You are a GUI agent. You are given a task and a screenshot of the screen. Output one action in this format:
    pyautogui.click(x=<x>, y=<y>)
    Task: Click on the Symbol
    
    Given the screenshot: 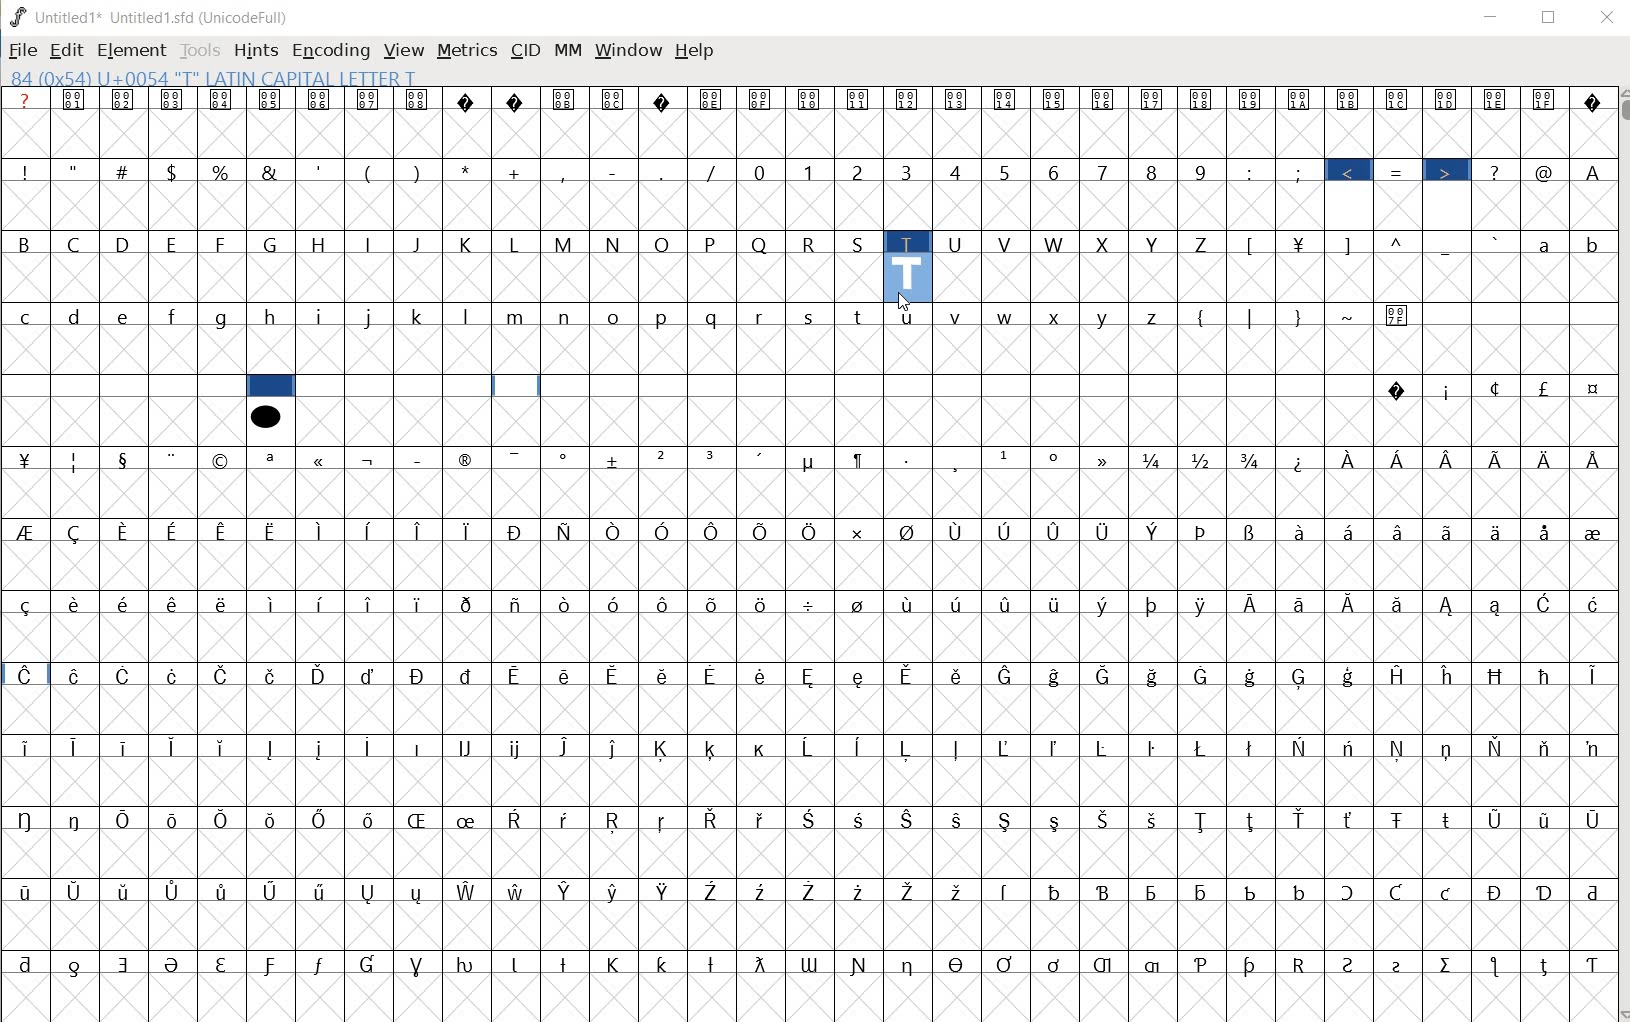 What is the action you would take?
    pyautogui.click(x=1201, y=746)
    